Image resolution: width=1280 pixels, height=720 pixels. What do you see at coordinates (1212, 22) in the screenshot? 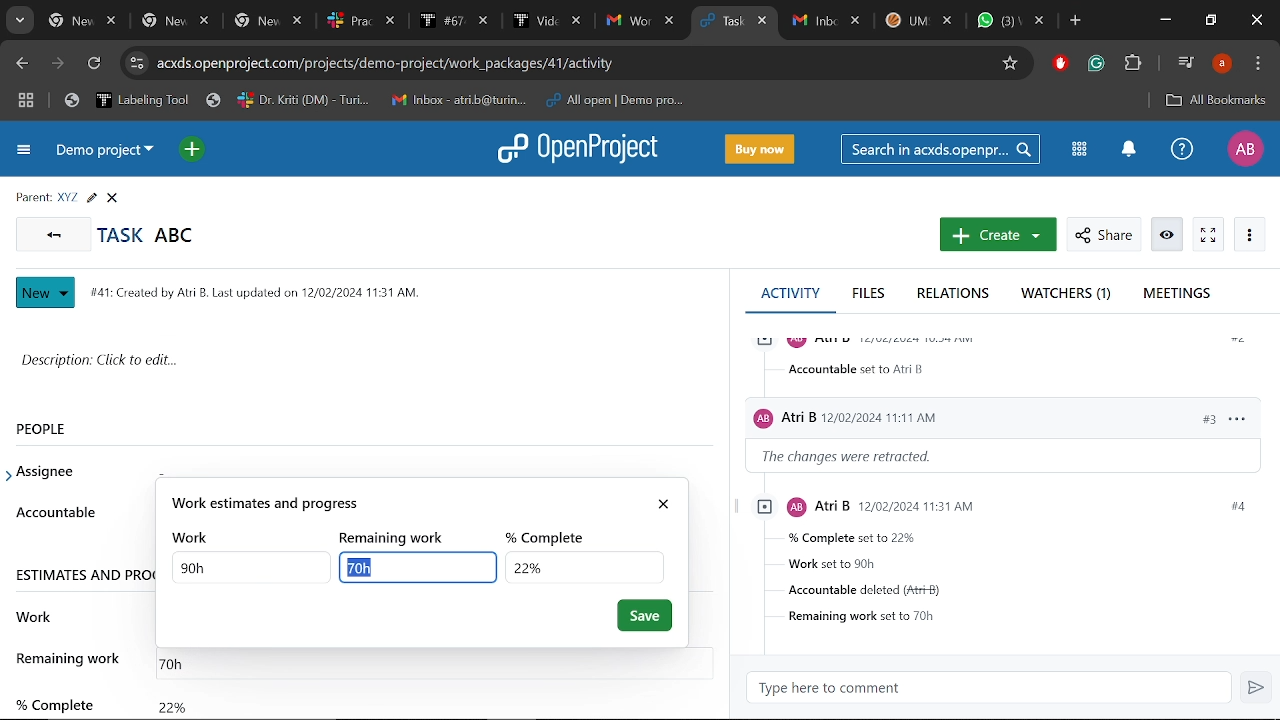
I see `Restore down` at bounding box center [1212, 22].